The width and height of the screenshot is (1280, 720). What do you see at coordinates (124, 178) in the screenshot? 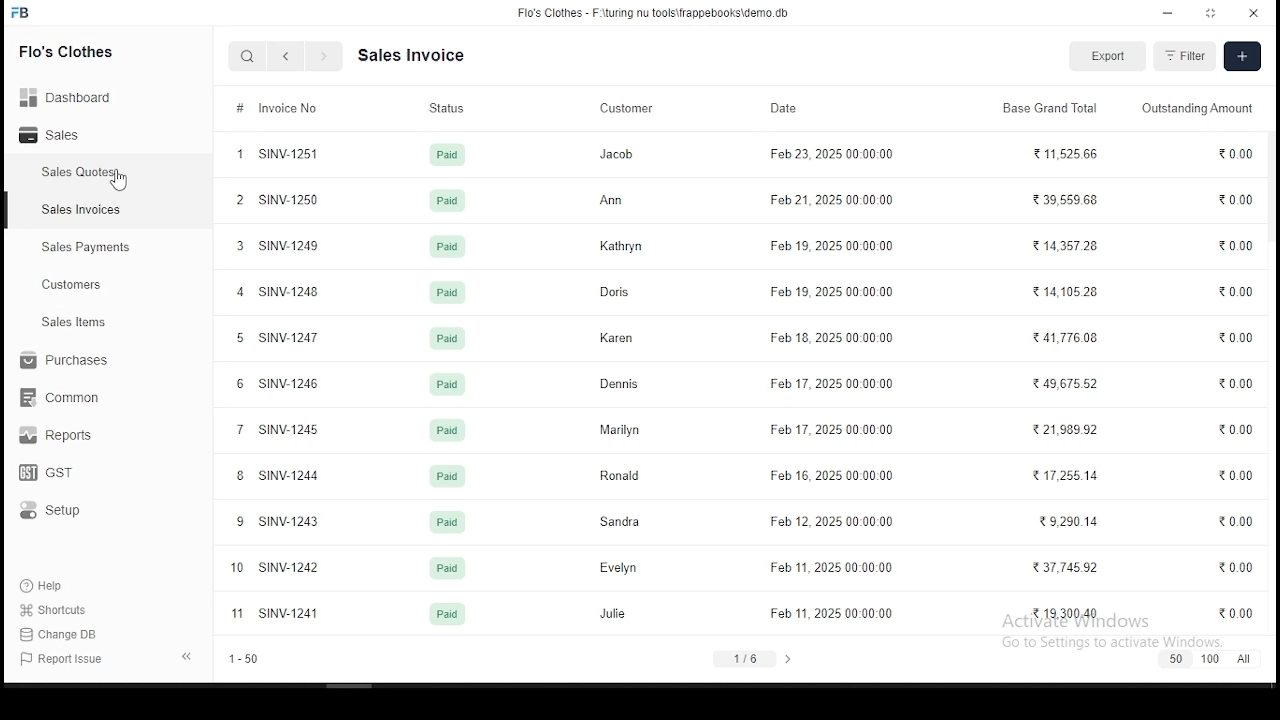
I see `cursor` at bounding box center [124, 178].